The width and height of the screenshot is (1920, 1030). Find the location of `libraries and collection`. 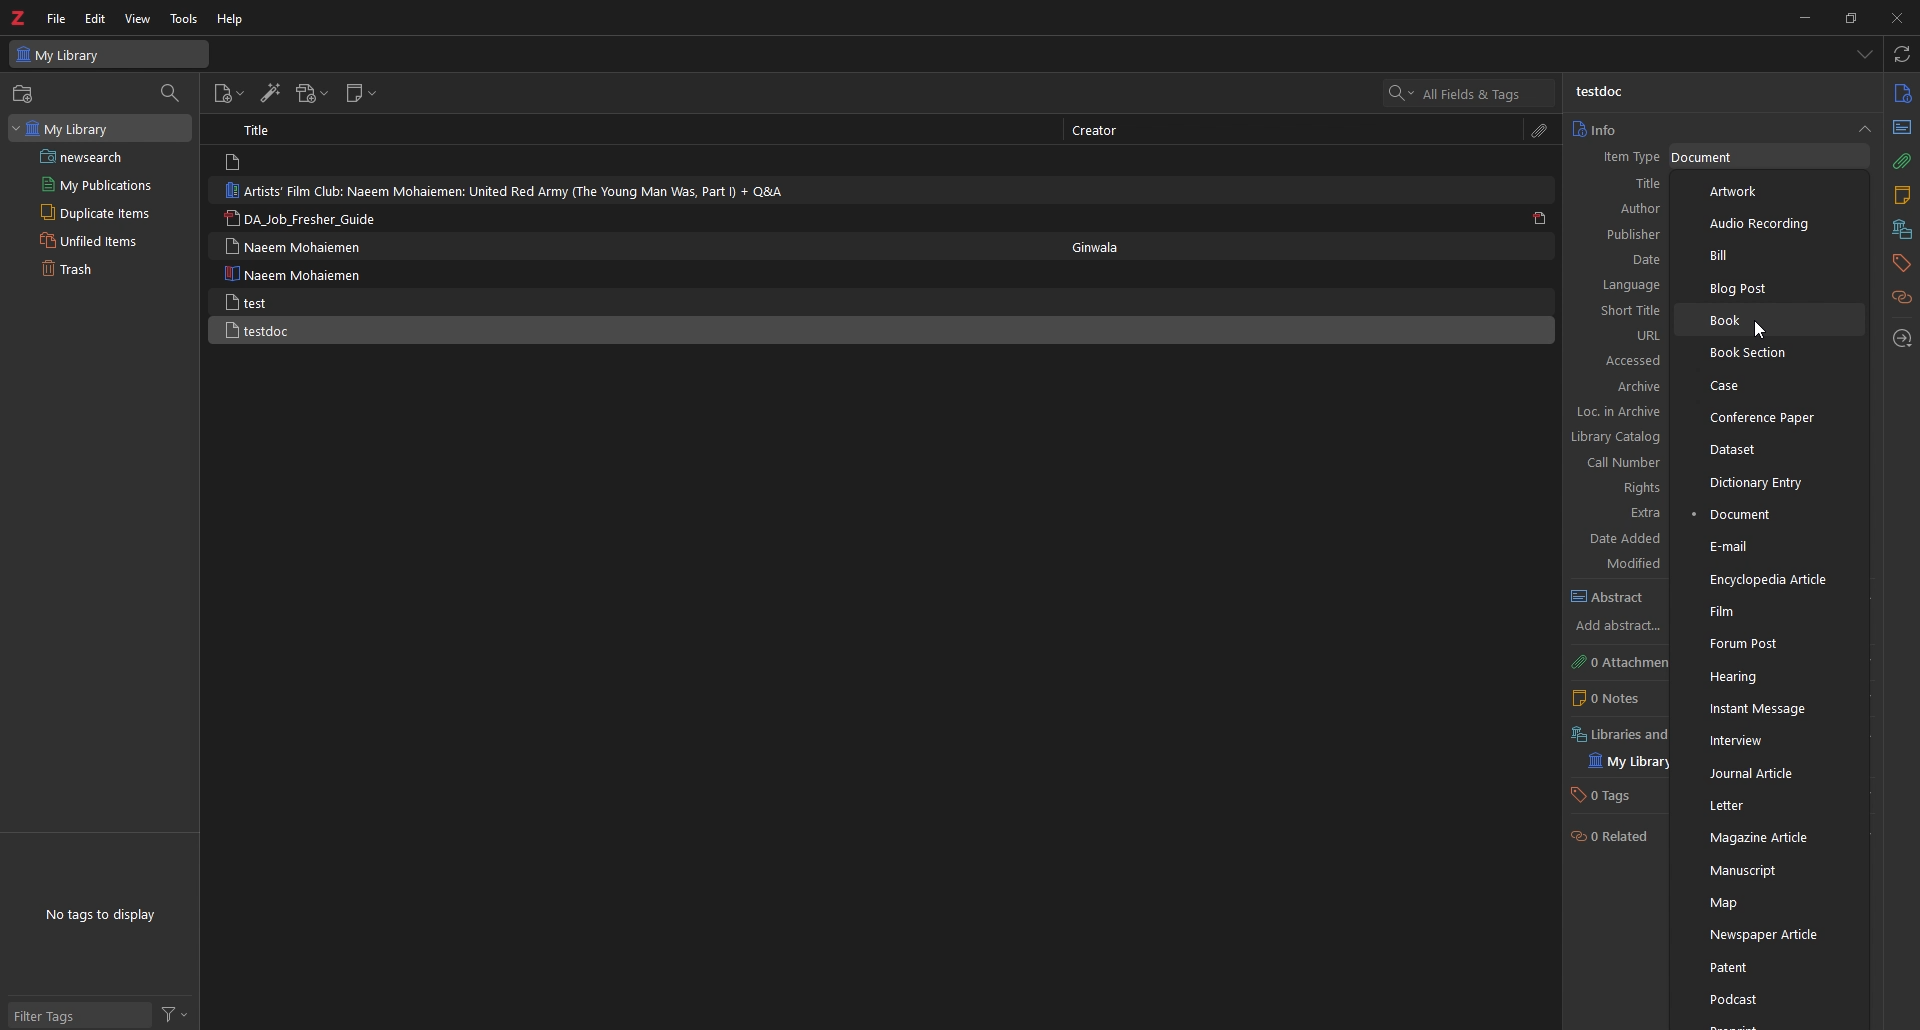

libraries and collection is located at coordinates (1902, 231).